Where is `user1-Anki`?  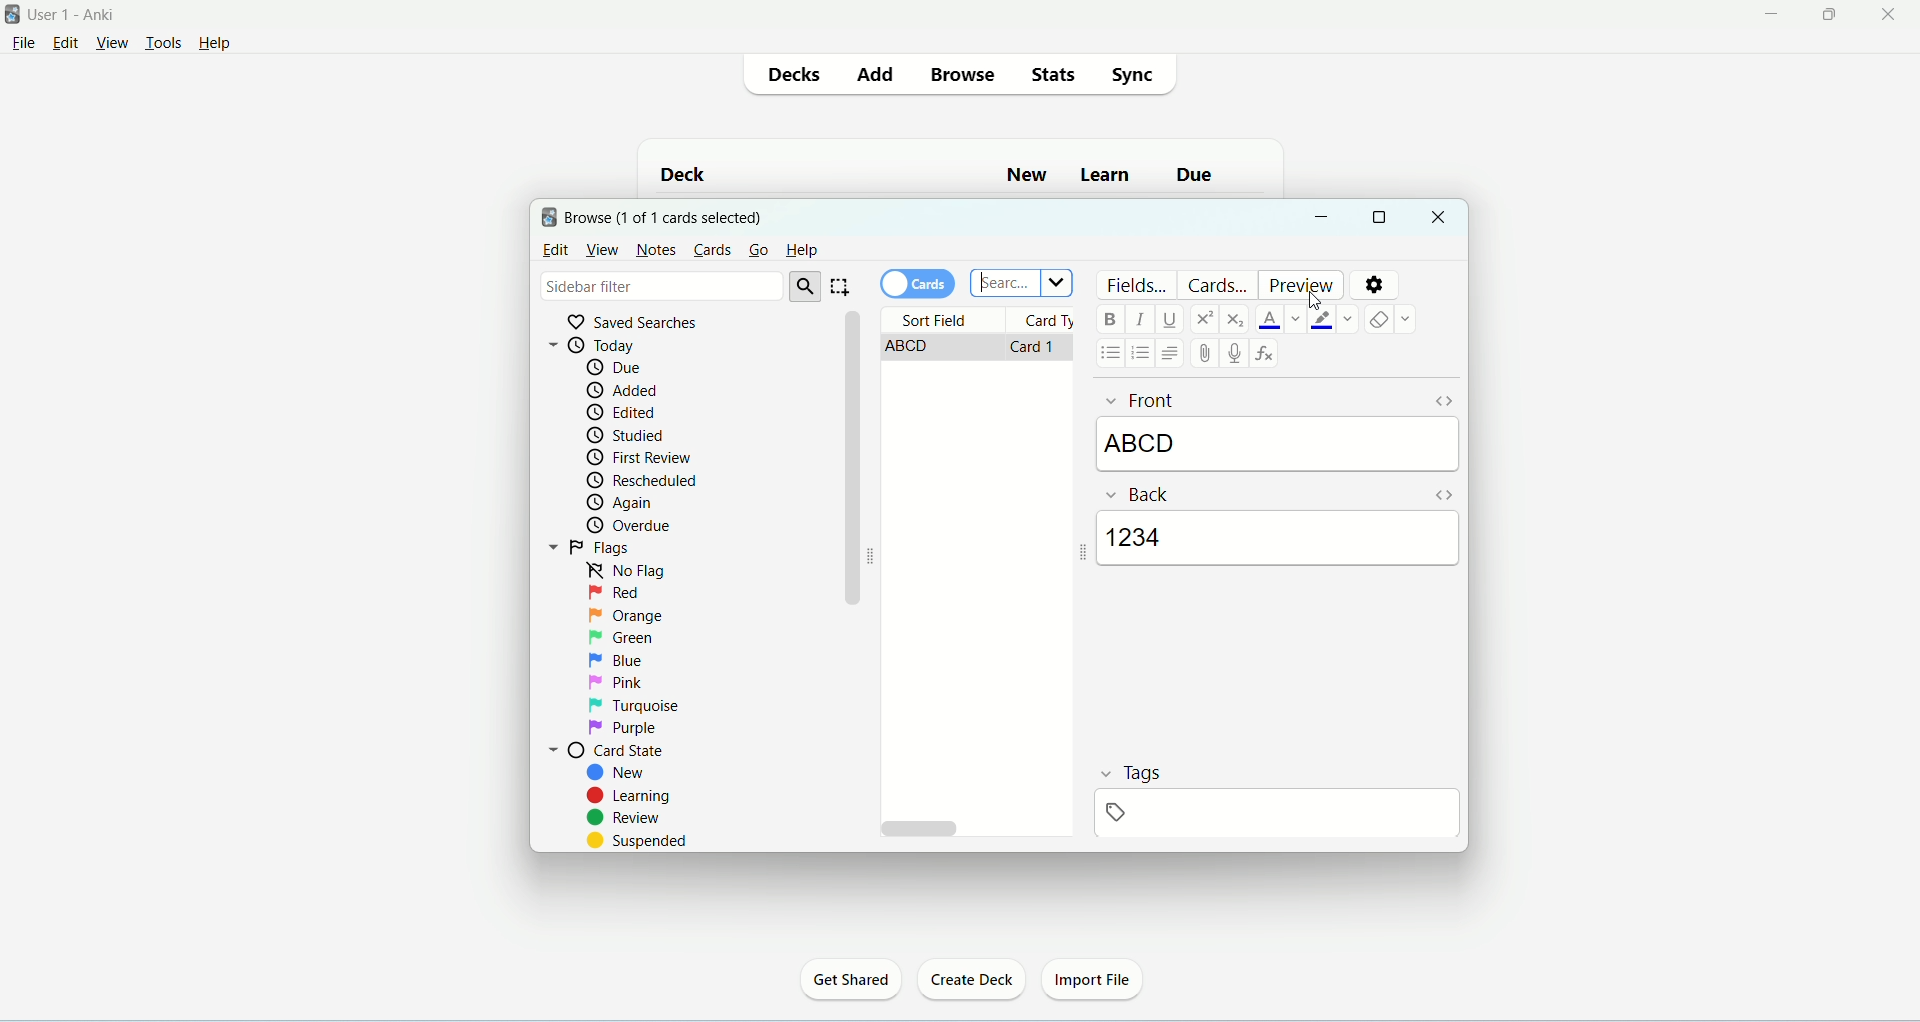 user1-Anki is located at coordinates (77, 15).